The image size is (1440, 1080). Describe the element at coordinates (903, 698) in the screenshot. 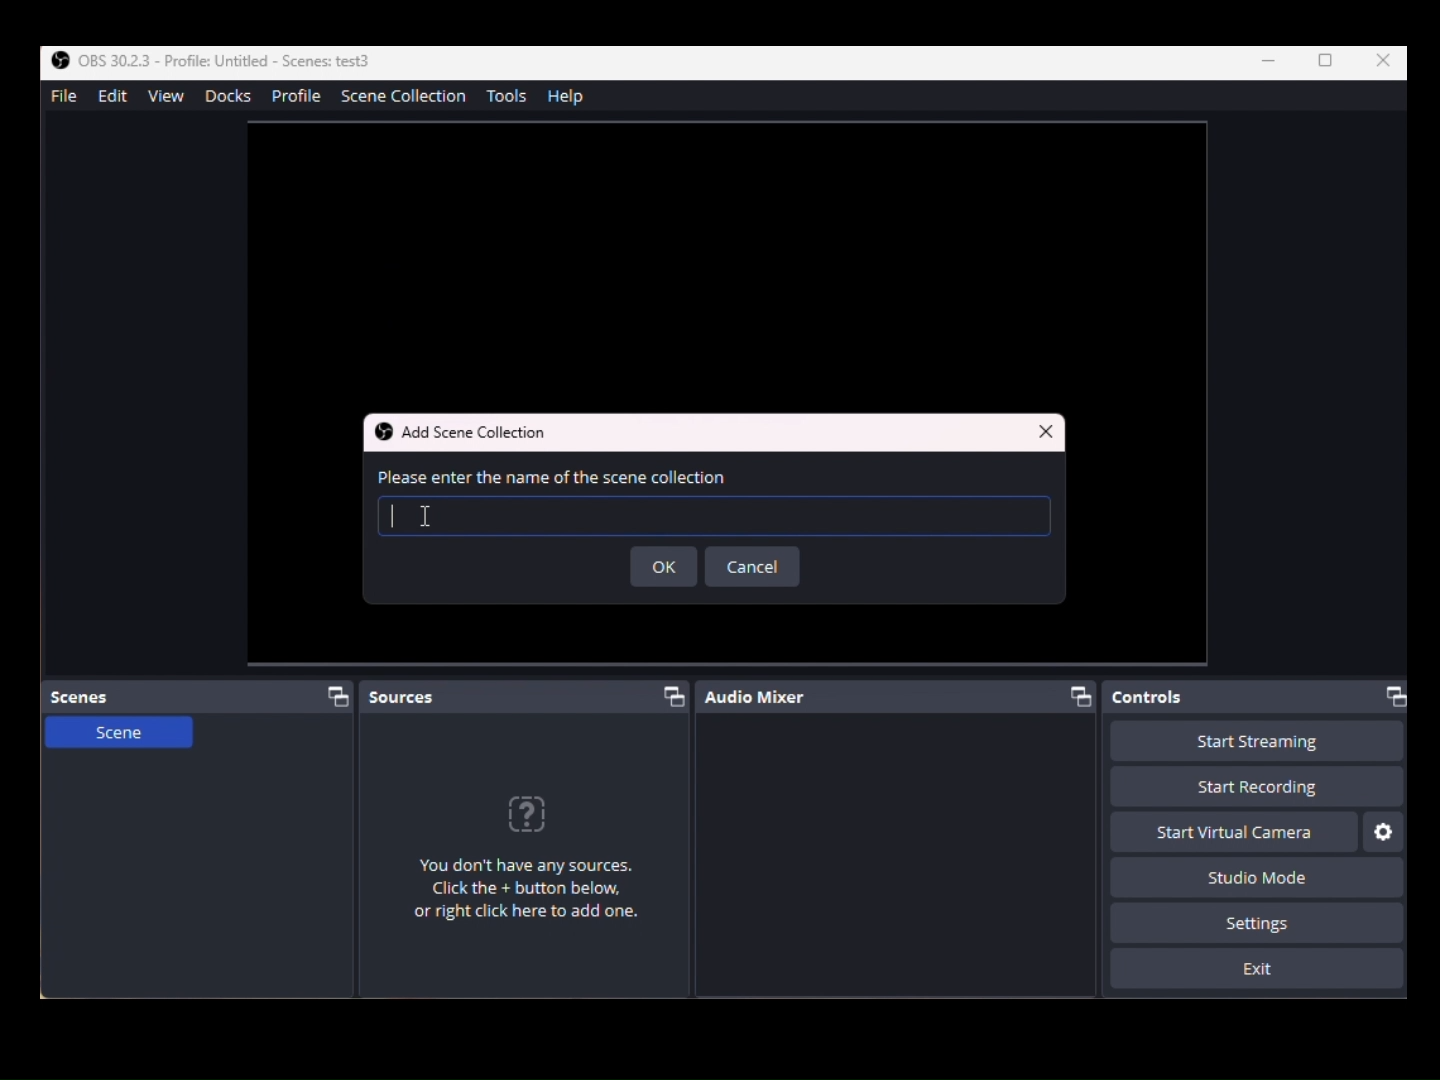

I see `Audio Mixer` at that location.